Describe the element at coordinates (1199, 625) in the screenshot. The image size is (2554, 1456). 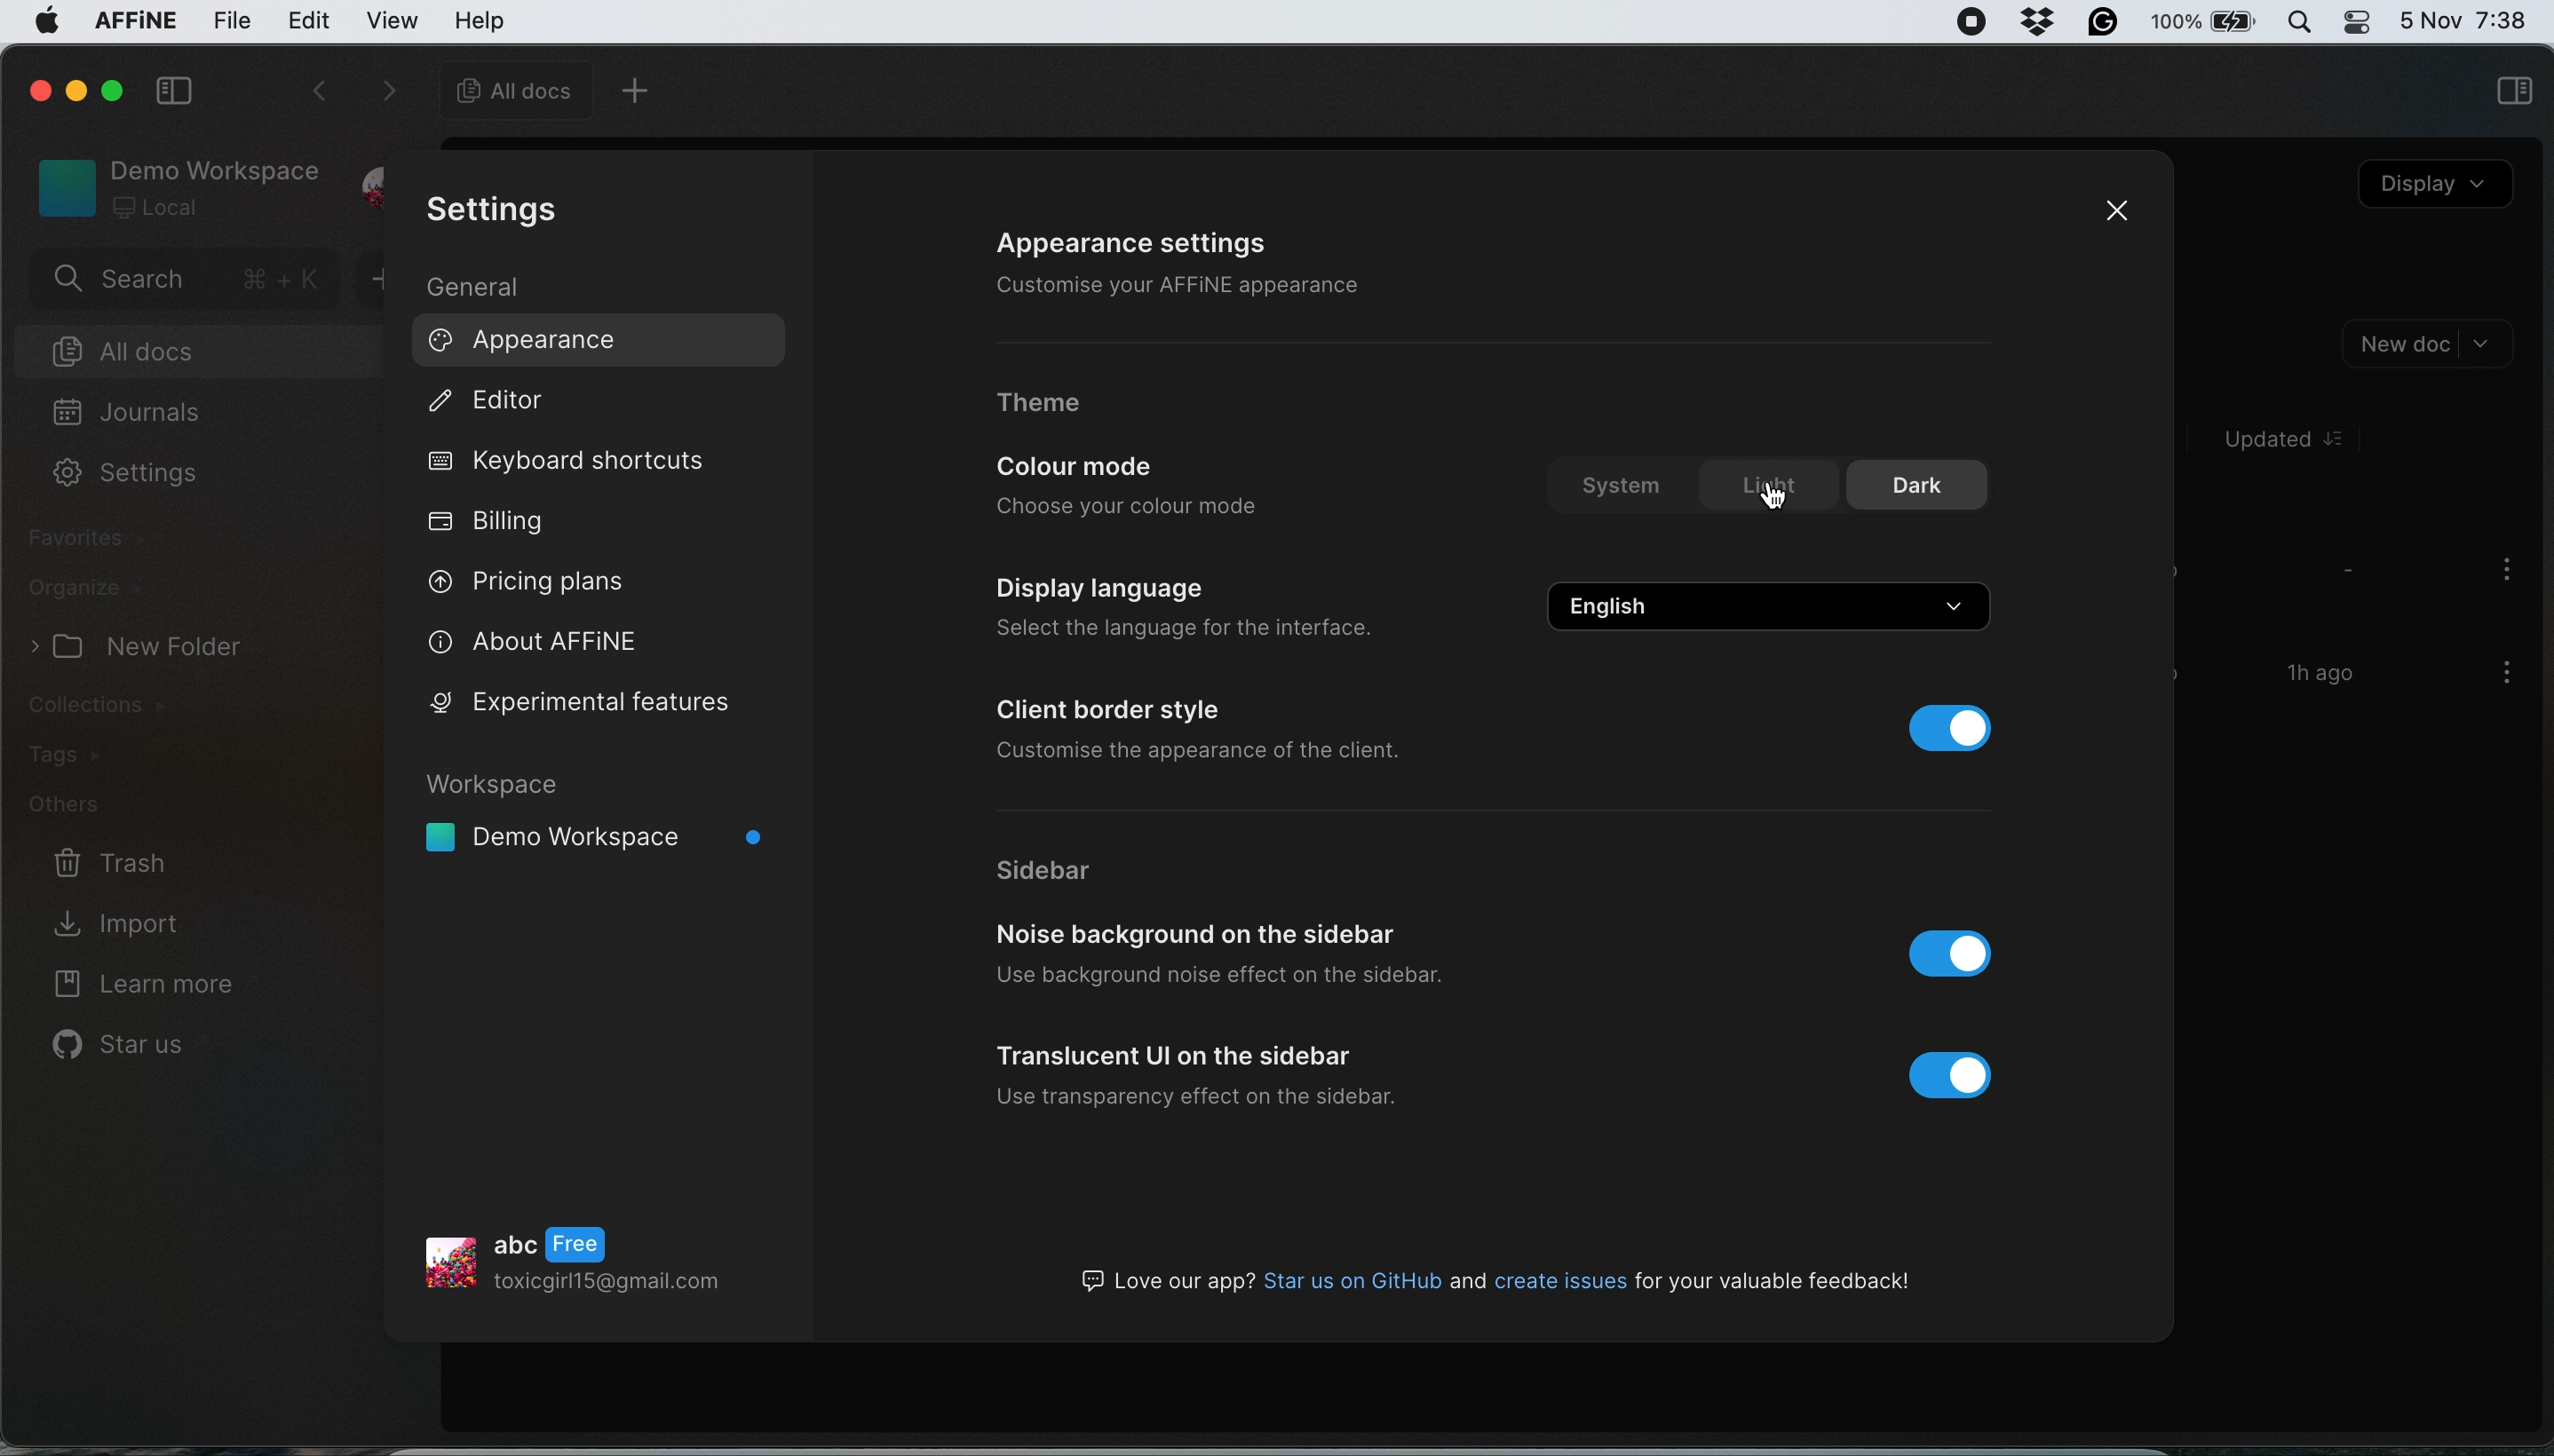
I see `select the language for the interface` at that location.